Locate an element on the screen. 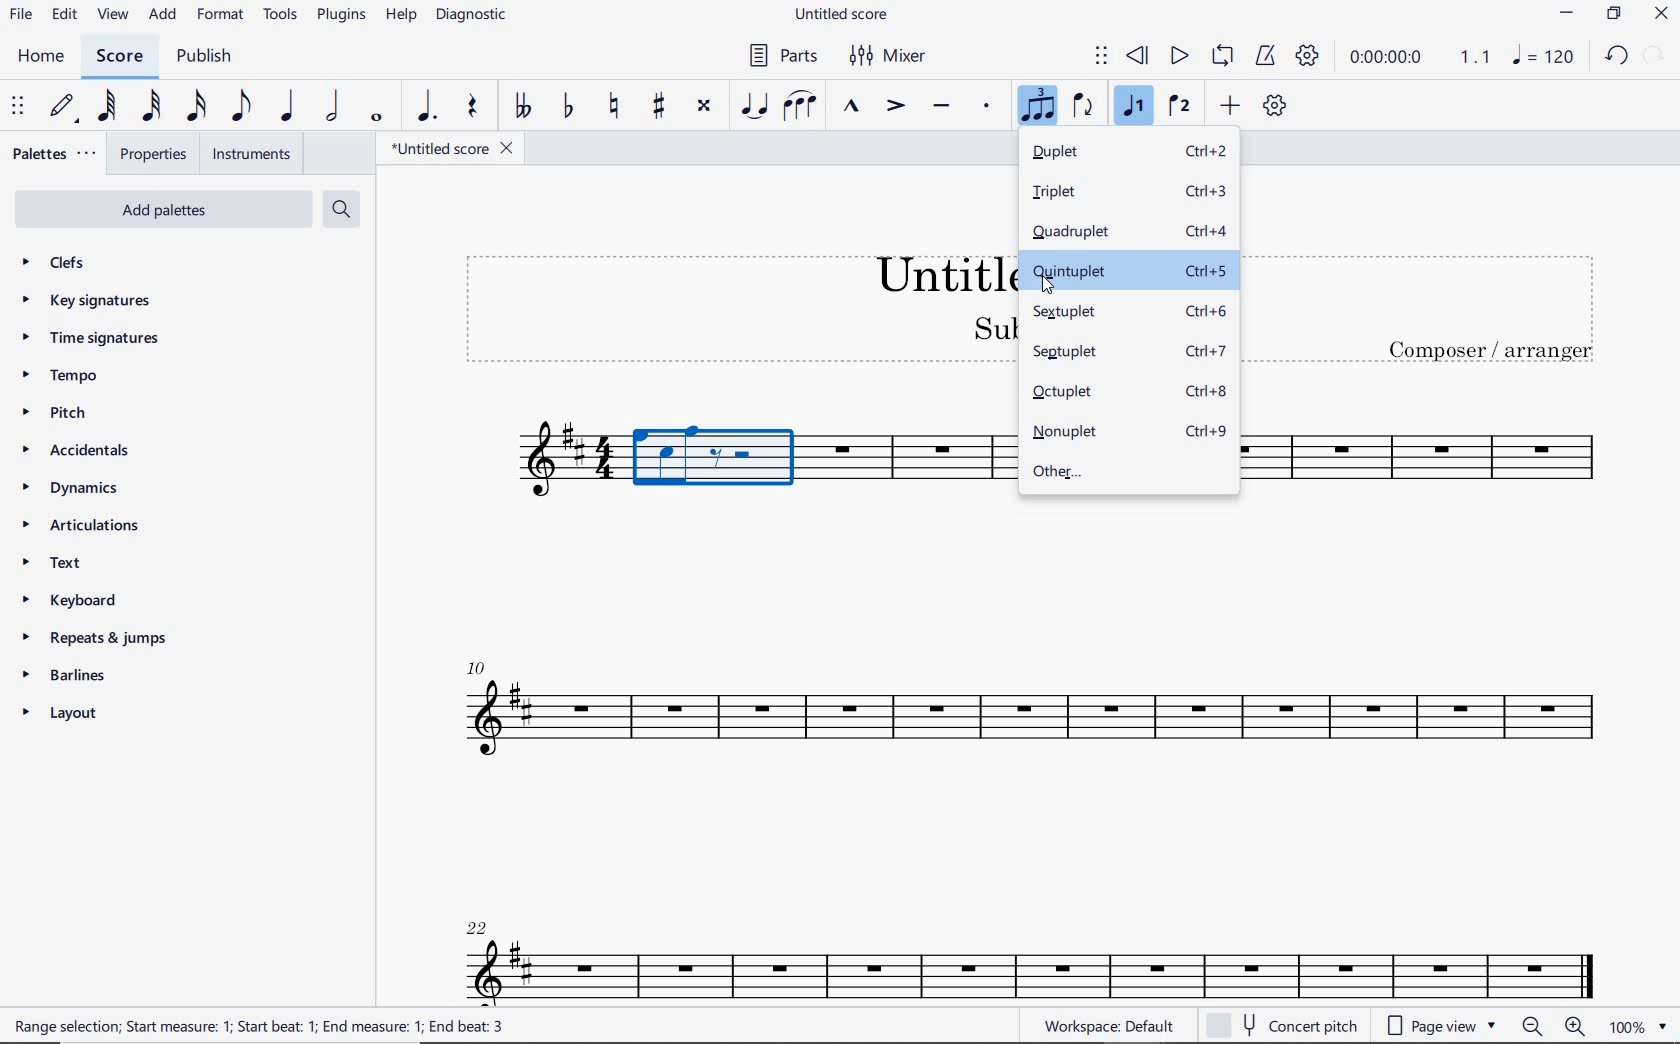 Image resolution: width=1680 pixels, height=1044 pixels. septuplet is located at coordinates (1128, 353).